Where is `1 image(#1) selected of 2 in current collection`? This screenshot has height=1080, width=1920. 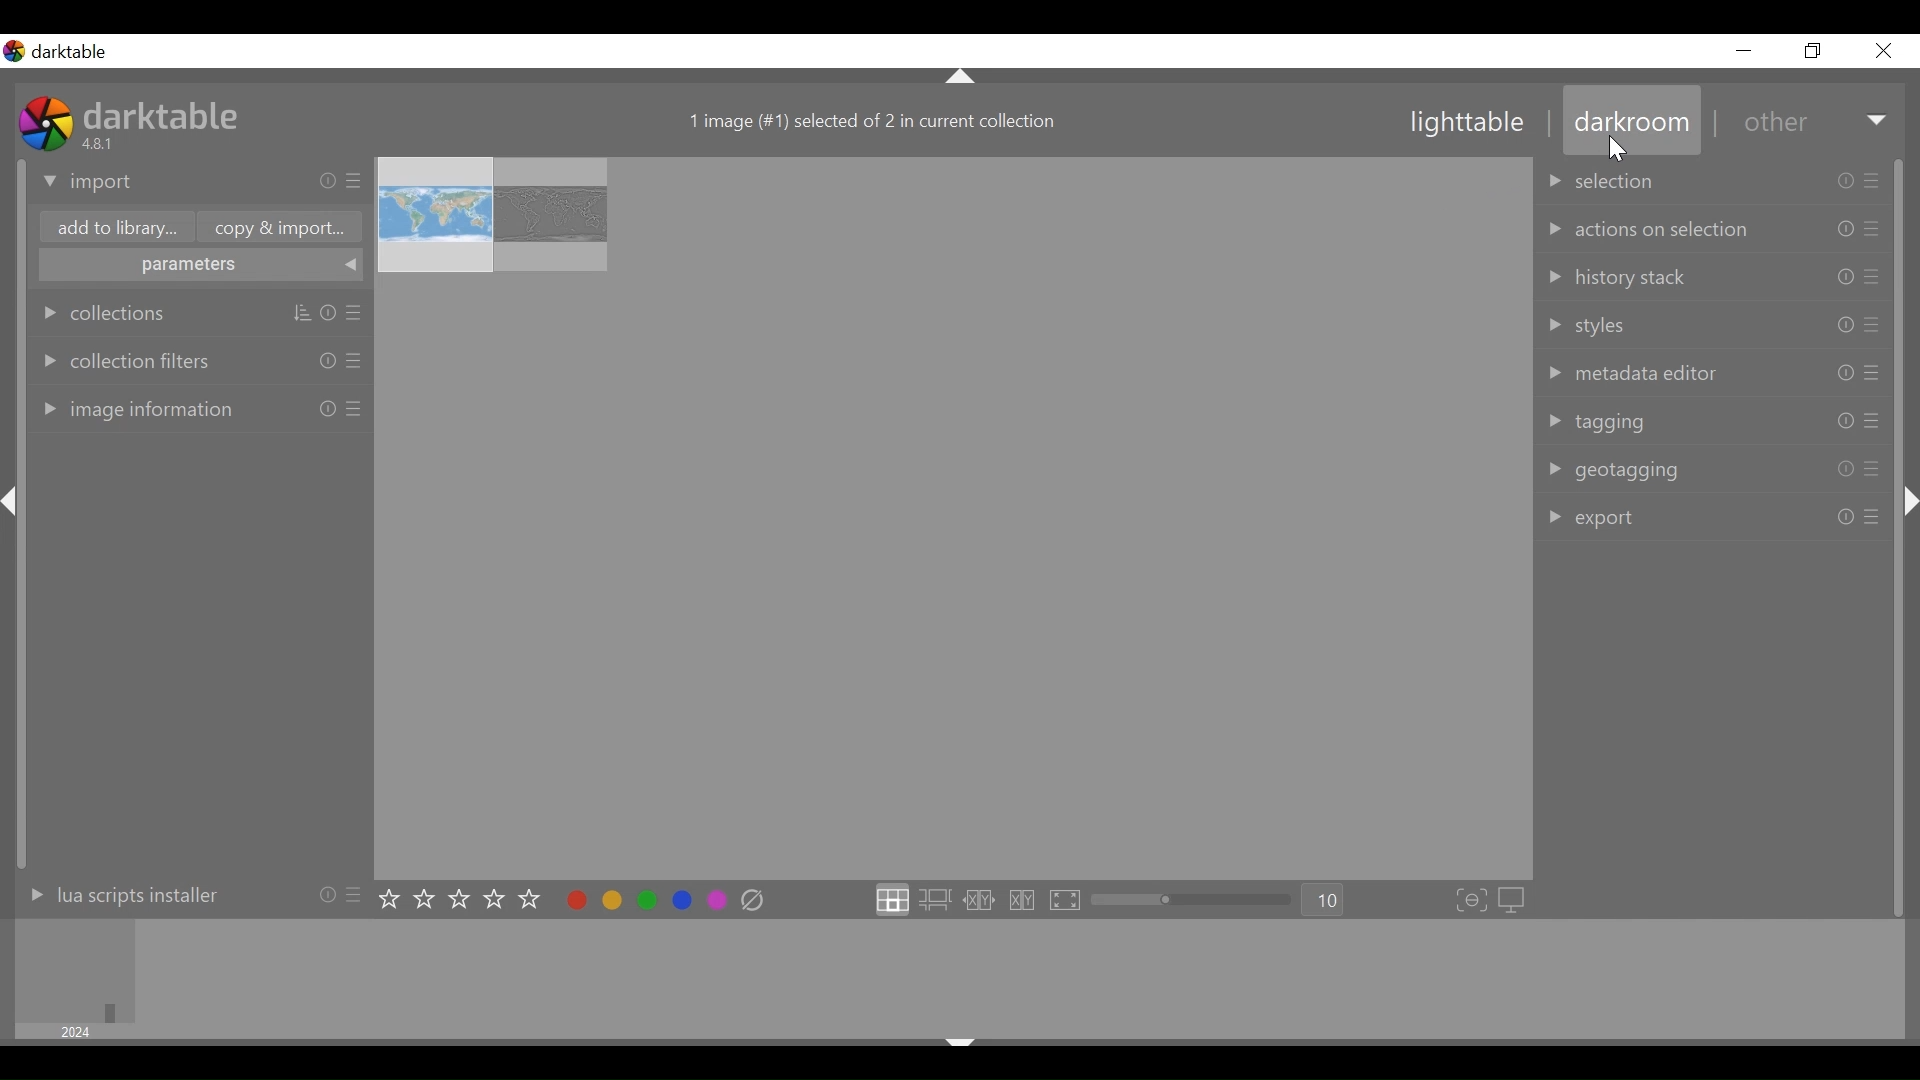
1 image(#1) selected of 2 in current collection is located at coordinates (872, 123).